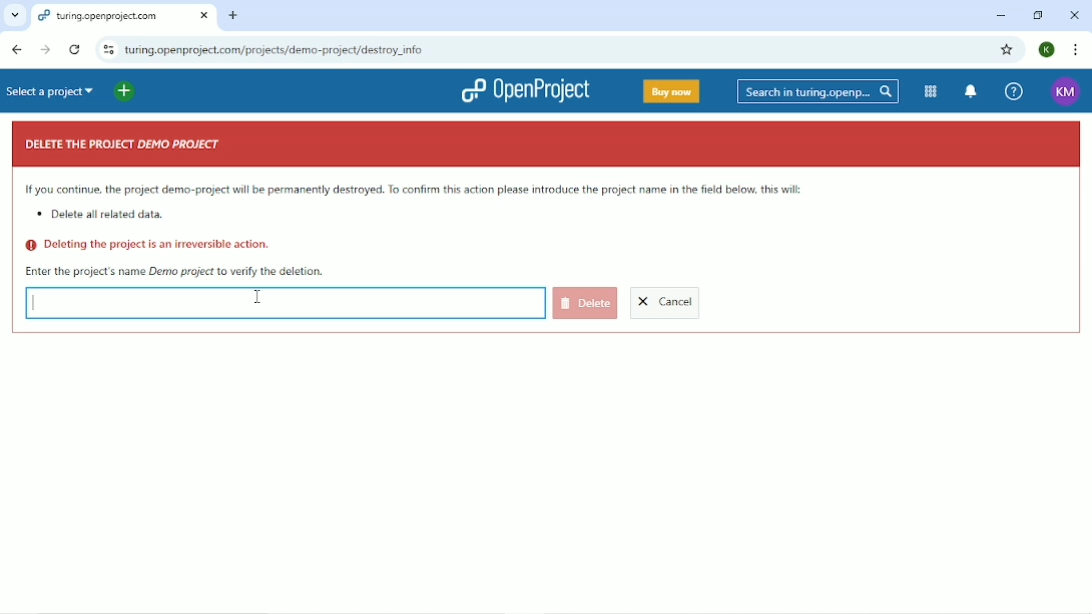  I want to click on Open quick add menu, so click(161, 90).